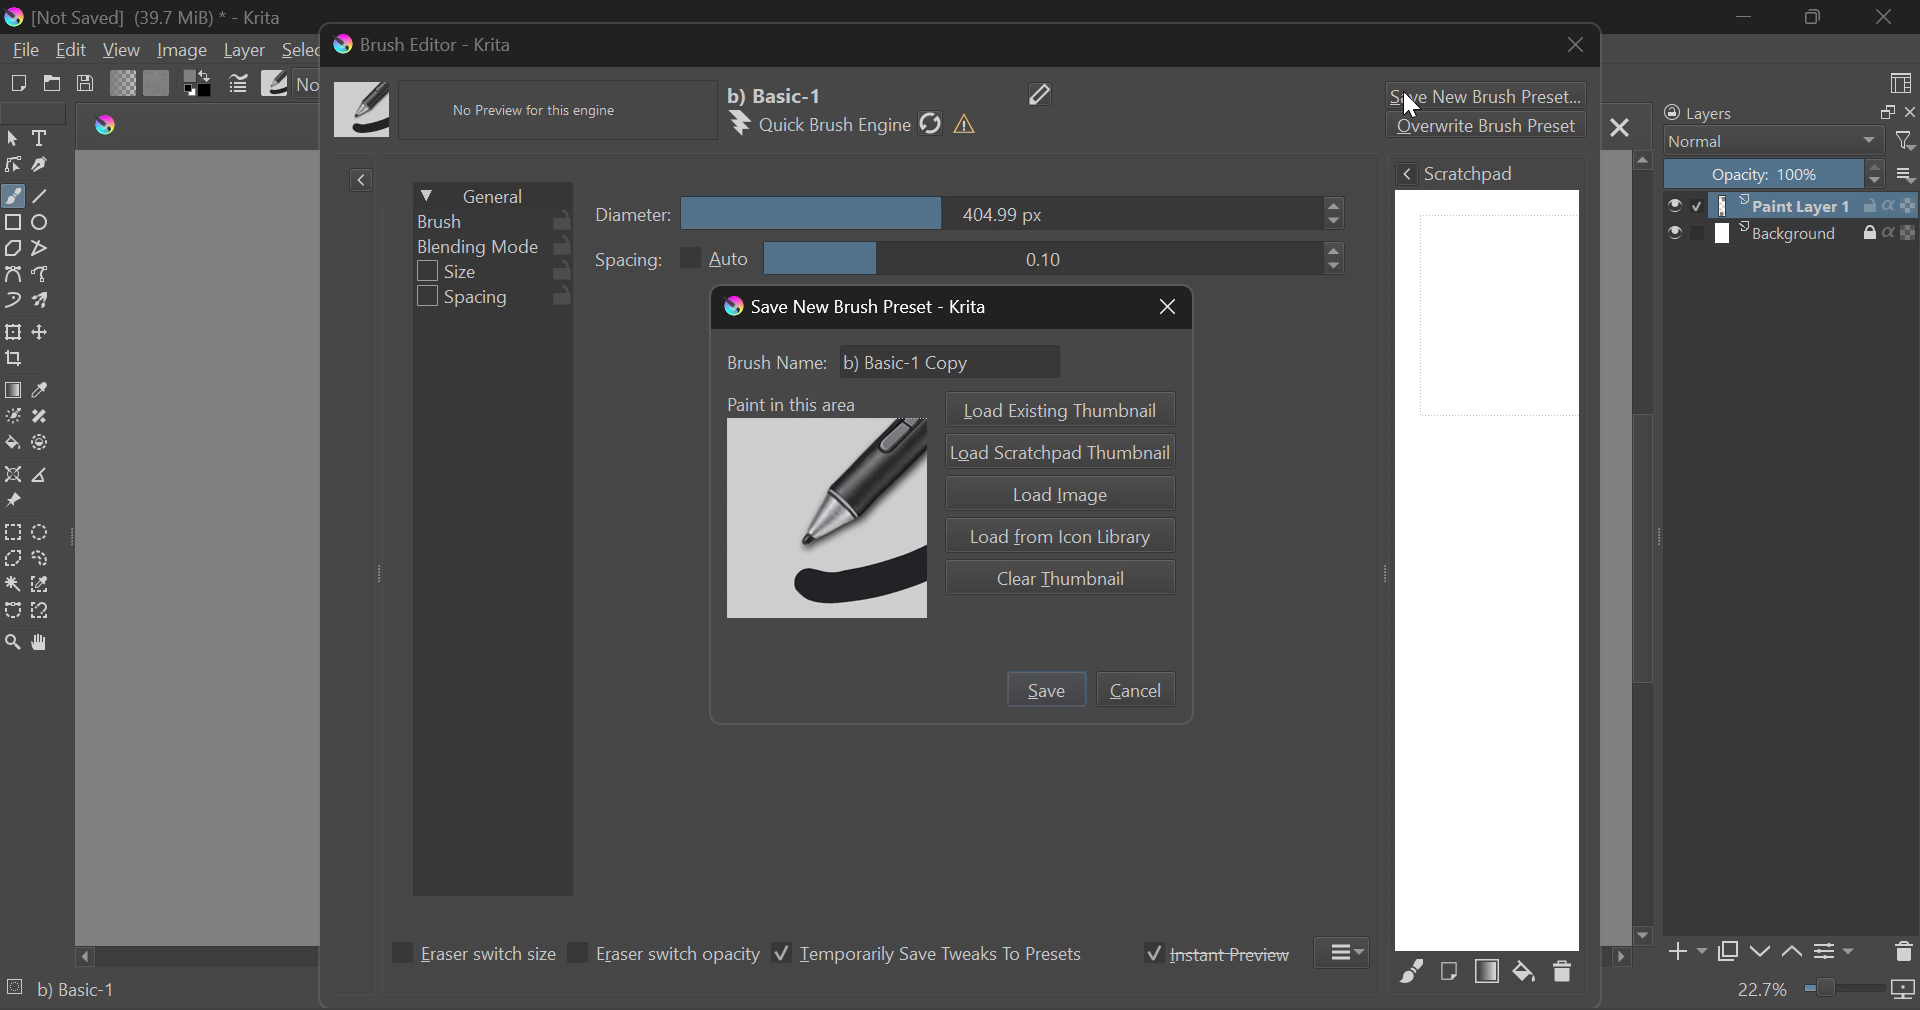  What do you see at coordinates (858, 309) in the screenshot?
I see `Save New Brush Preset -Krita` at bounding box center [858, 309].